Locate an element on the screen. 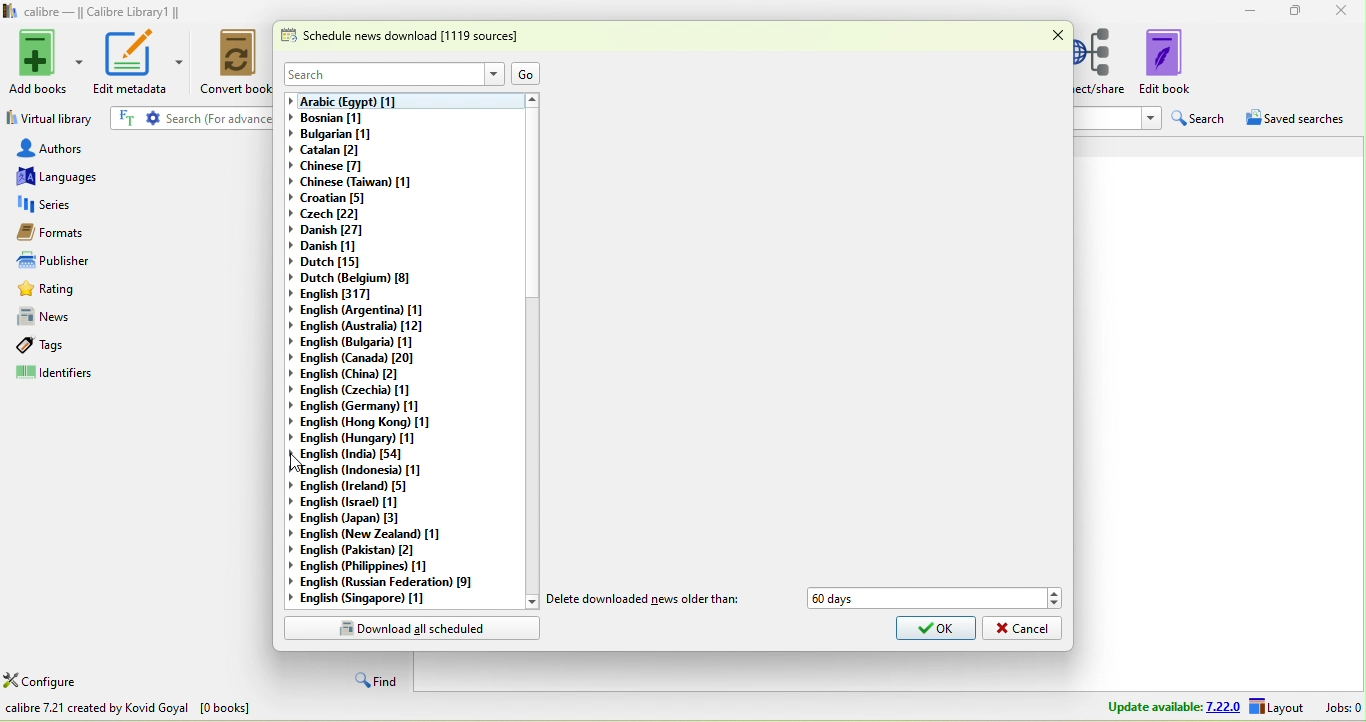 The width and height of the screenshot is (1366, 722). find is located at coordinates (378, 678).